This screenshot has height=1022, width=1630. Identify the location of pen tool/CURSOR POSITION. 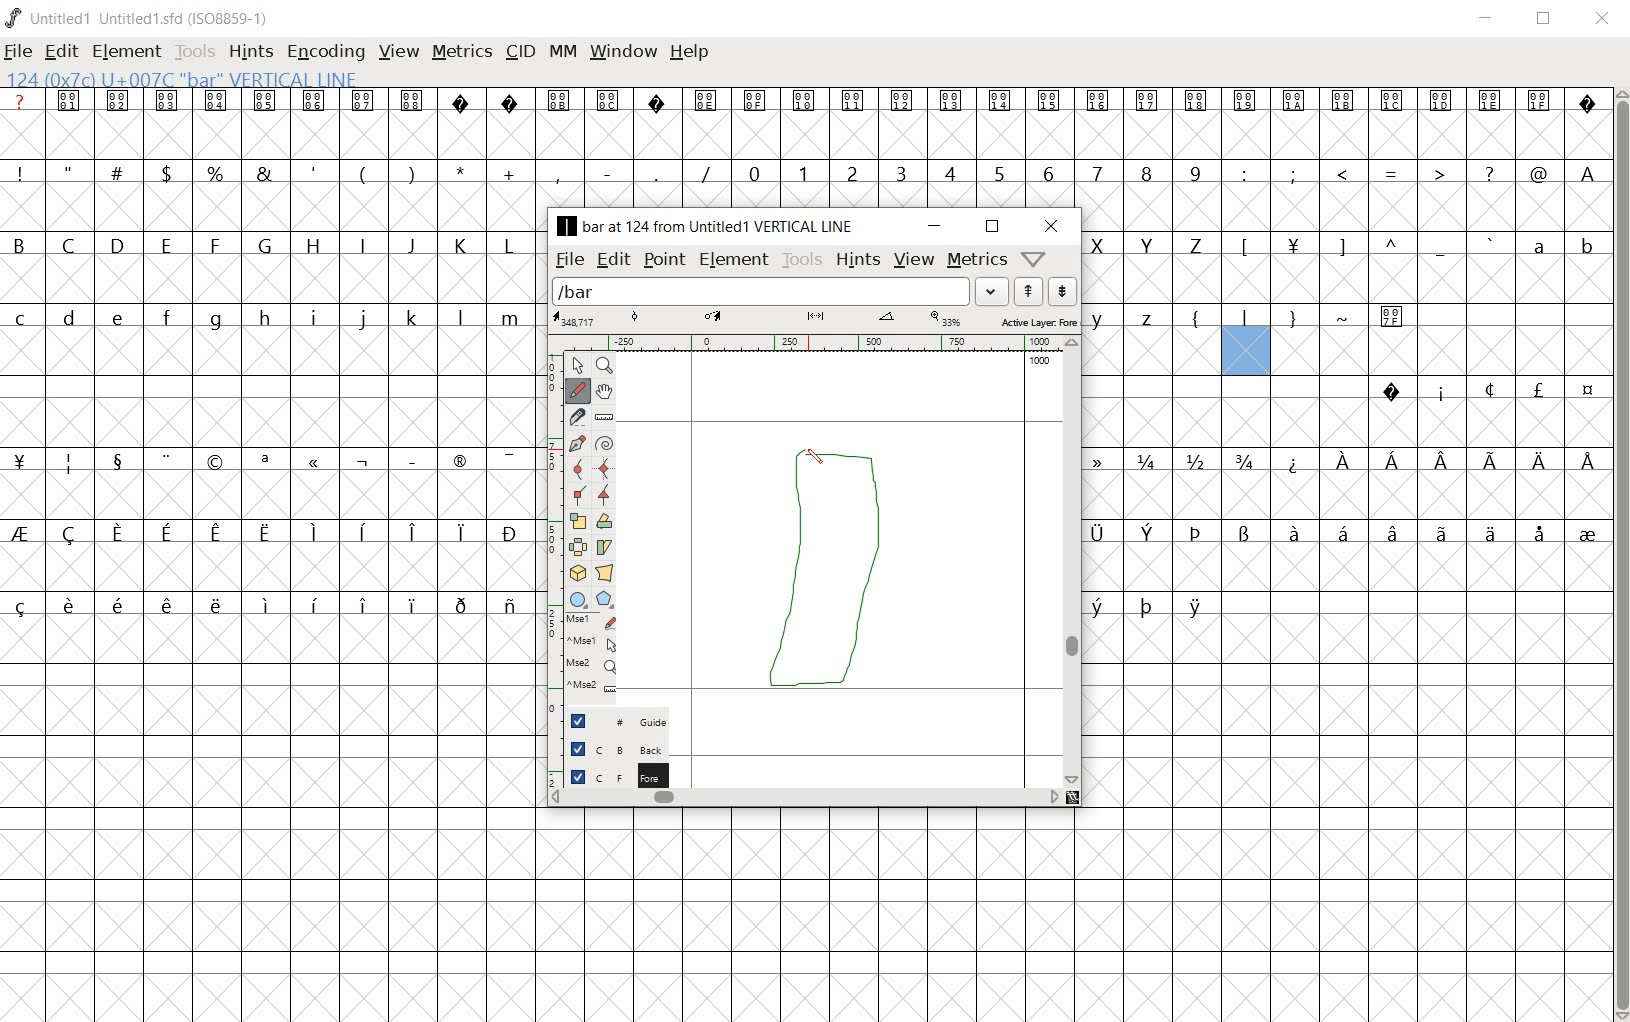
(813, 464).